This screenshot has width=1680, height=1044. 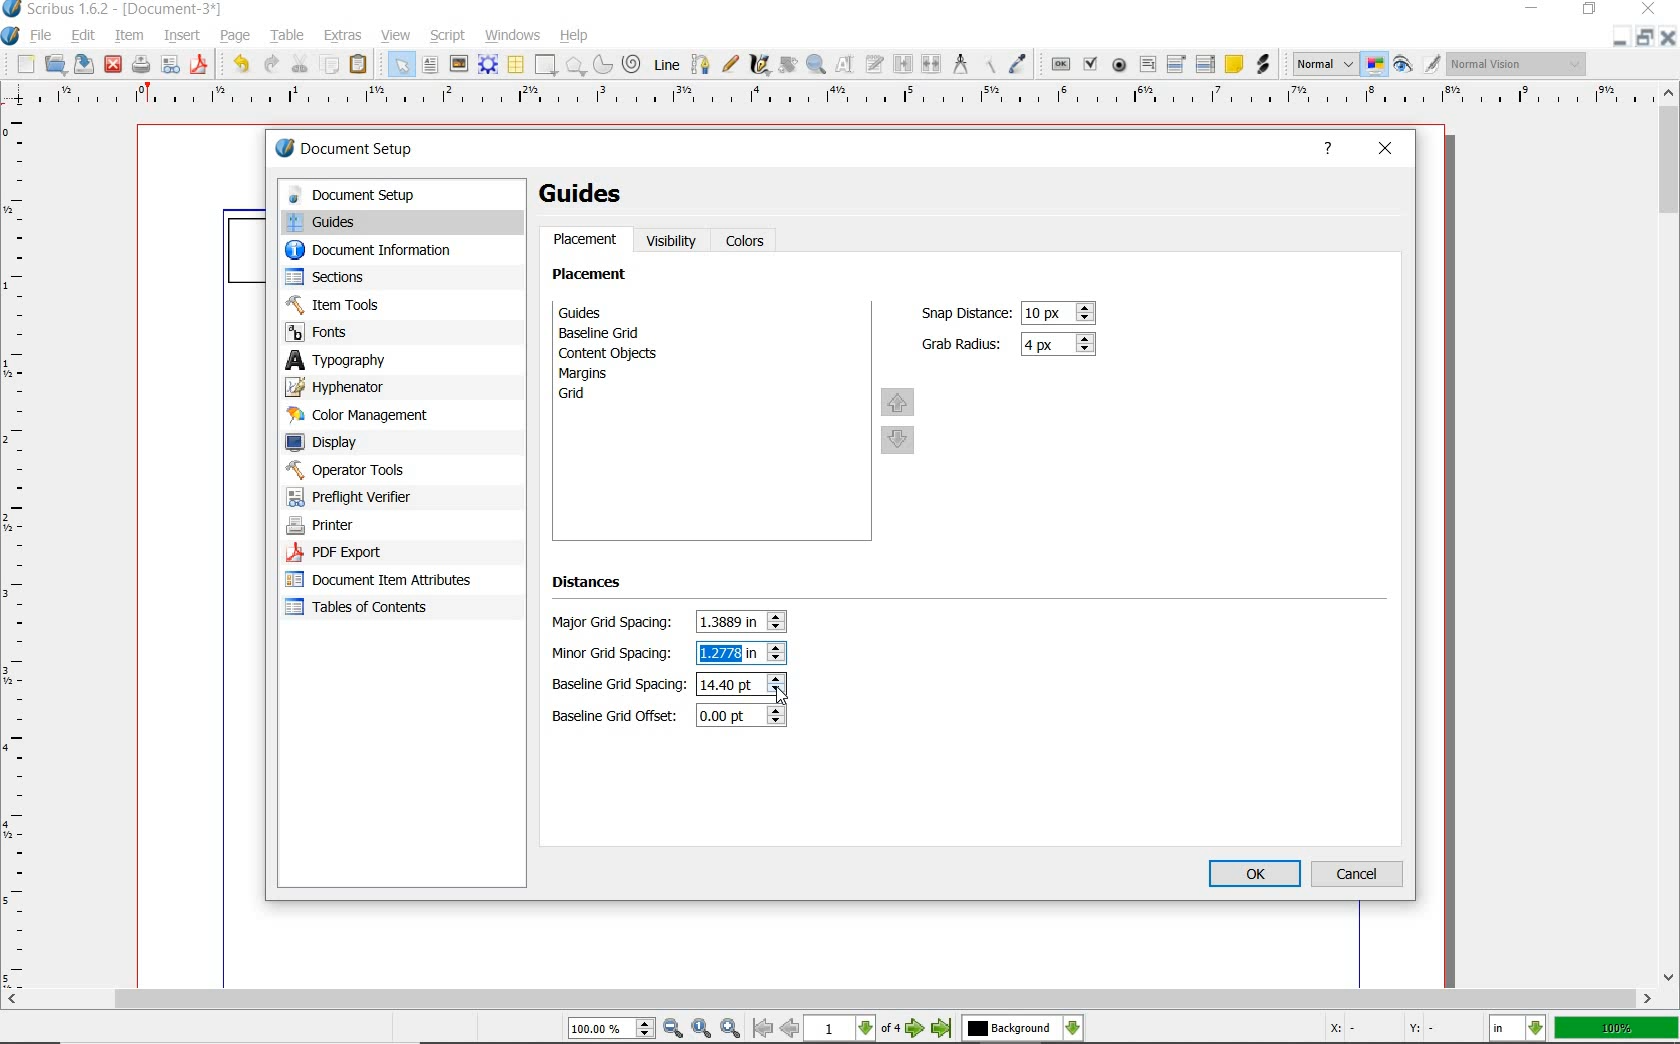 I want to click on Baseline Grid Offset:, so click(x=617, y=716).